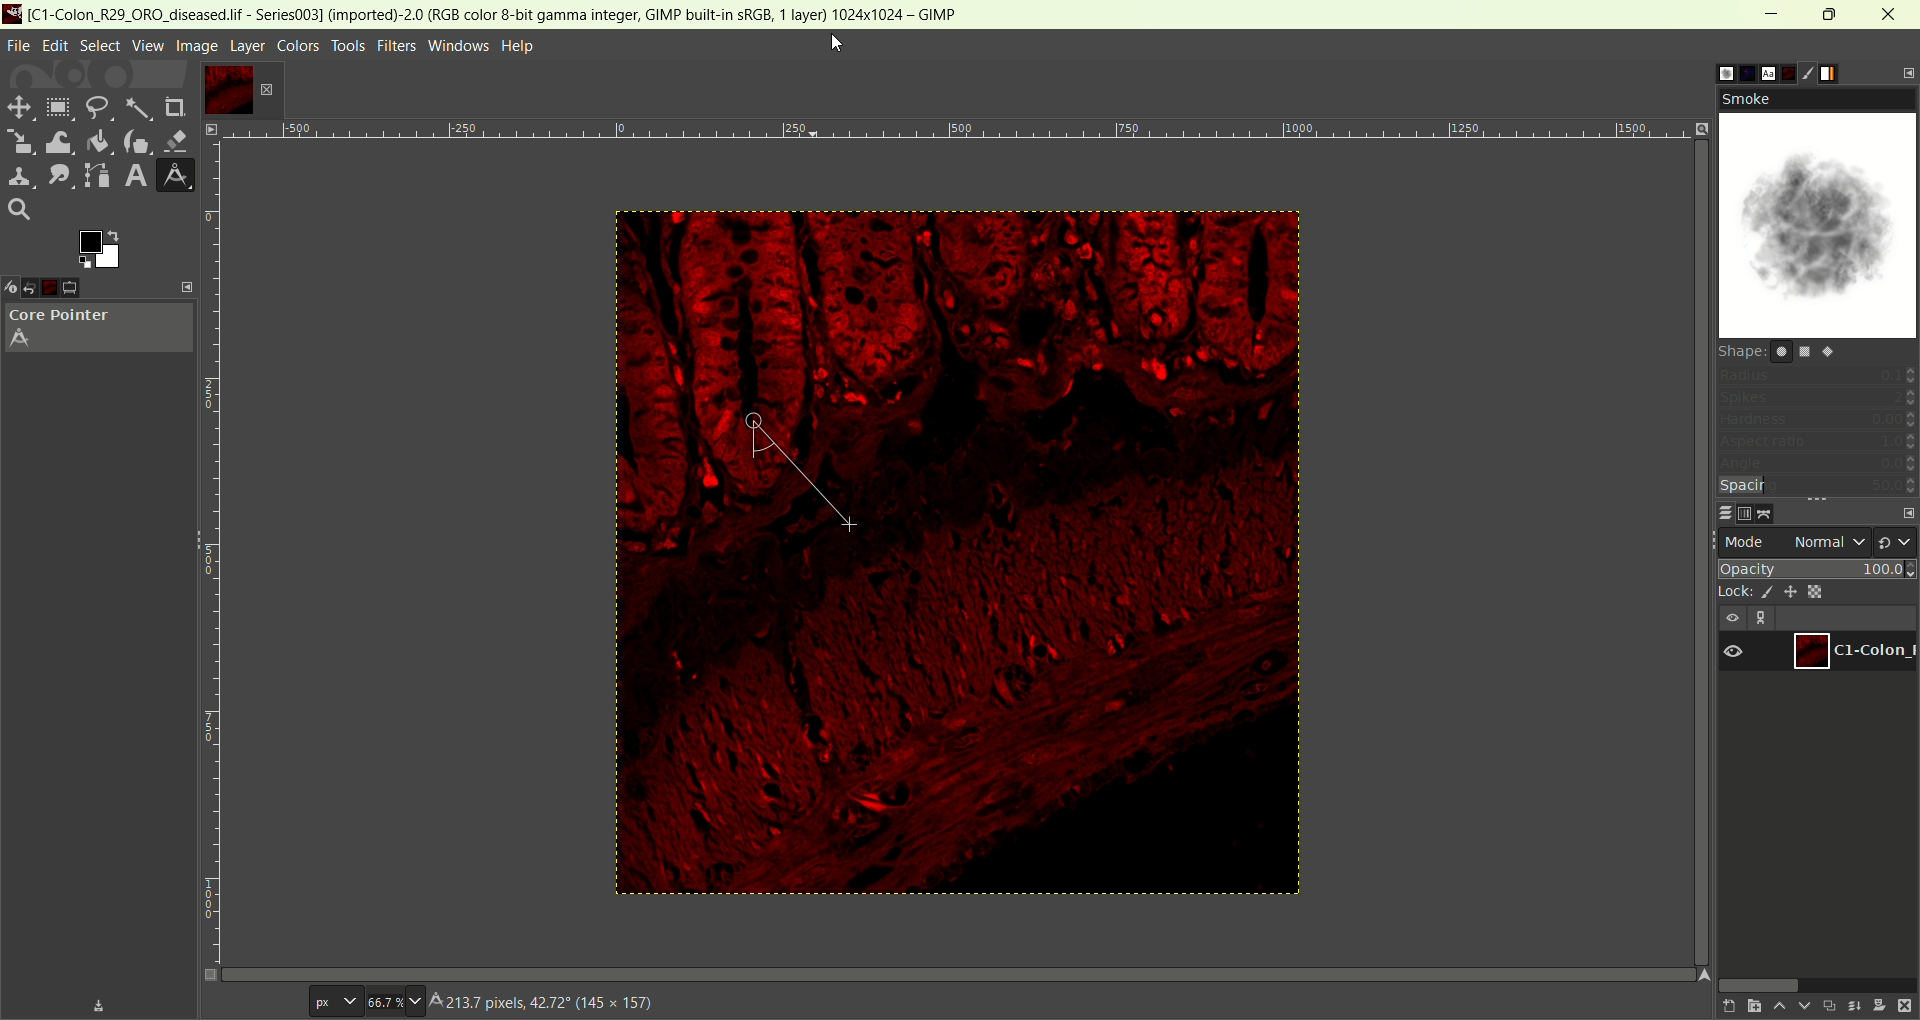  I want to click on minimum, so click(1772, 15).